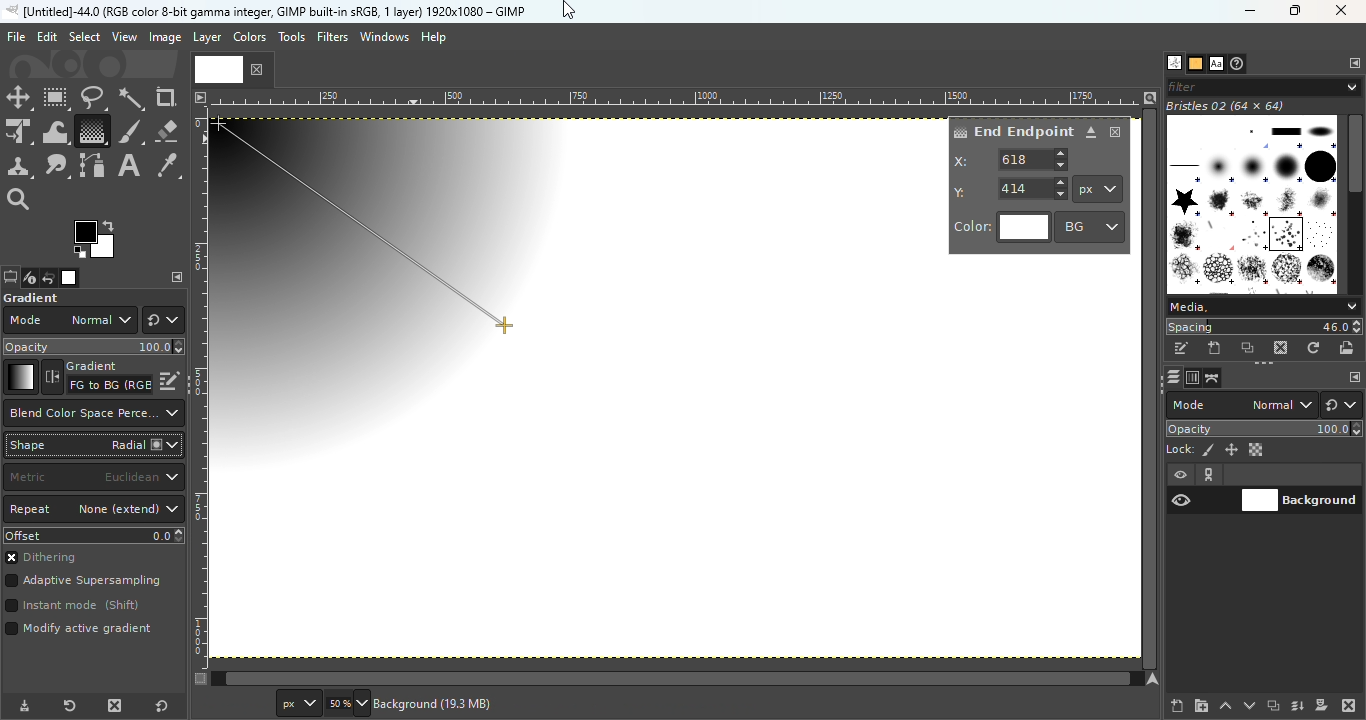  Describe the element at coordinates (1178, 706) in the screenshot. I see `Create a new layer and add it to the image` at that location.